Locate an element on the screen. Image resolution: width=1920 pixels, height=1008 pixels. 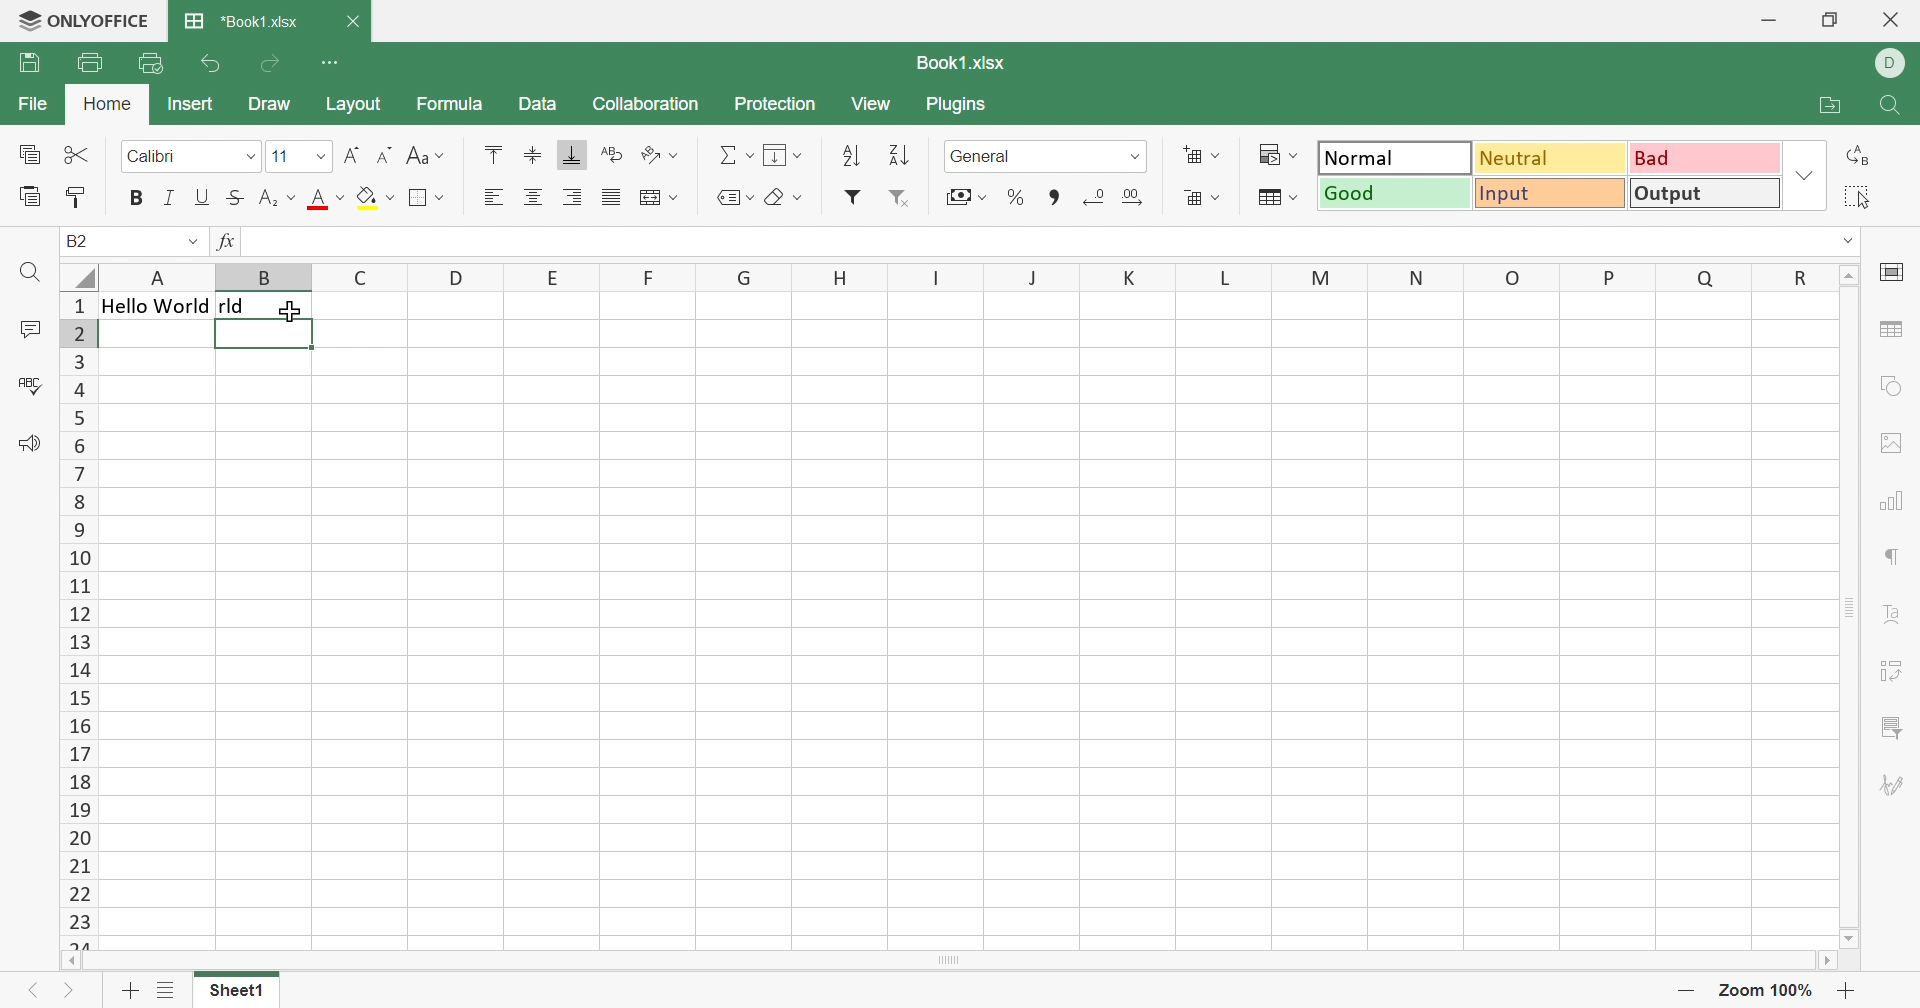
slicer settings is located at coordinates (1891, 729).